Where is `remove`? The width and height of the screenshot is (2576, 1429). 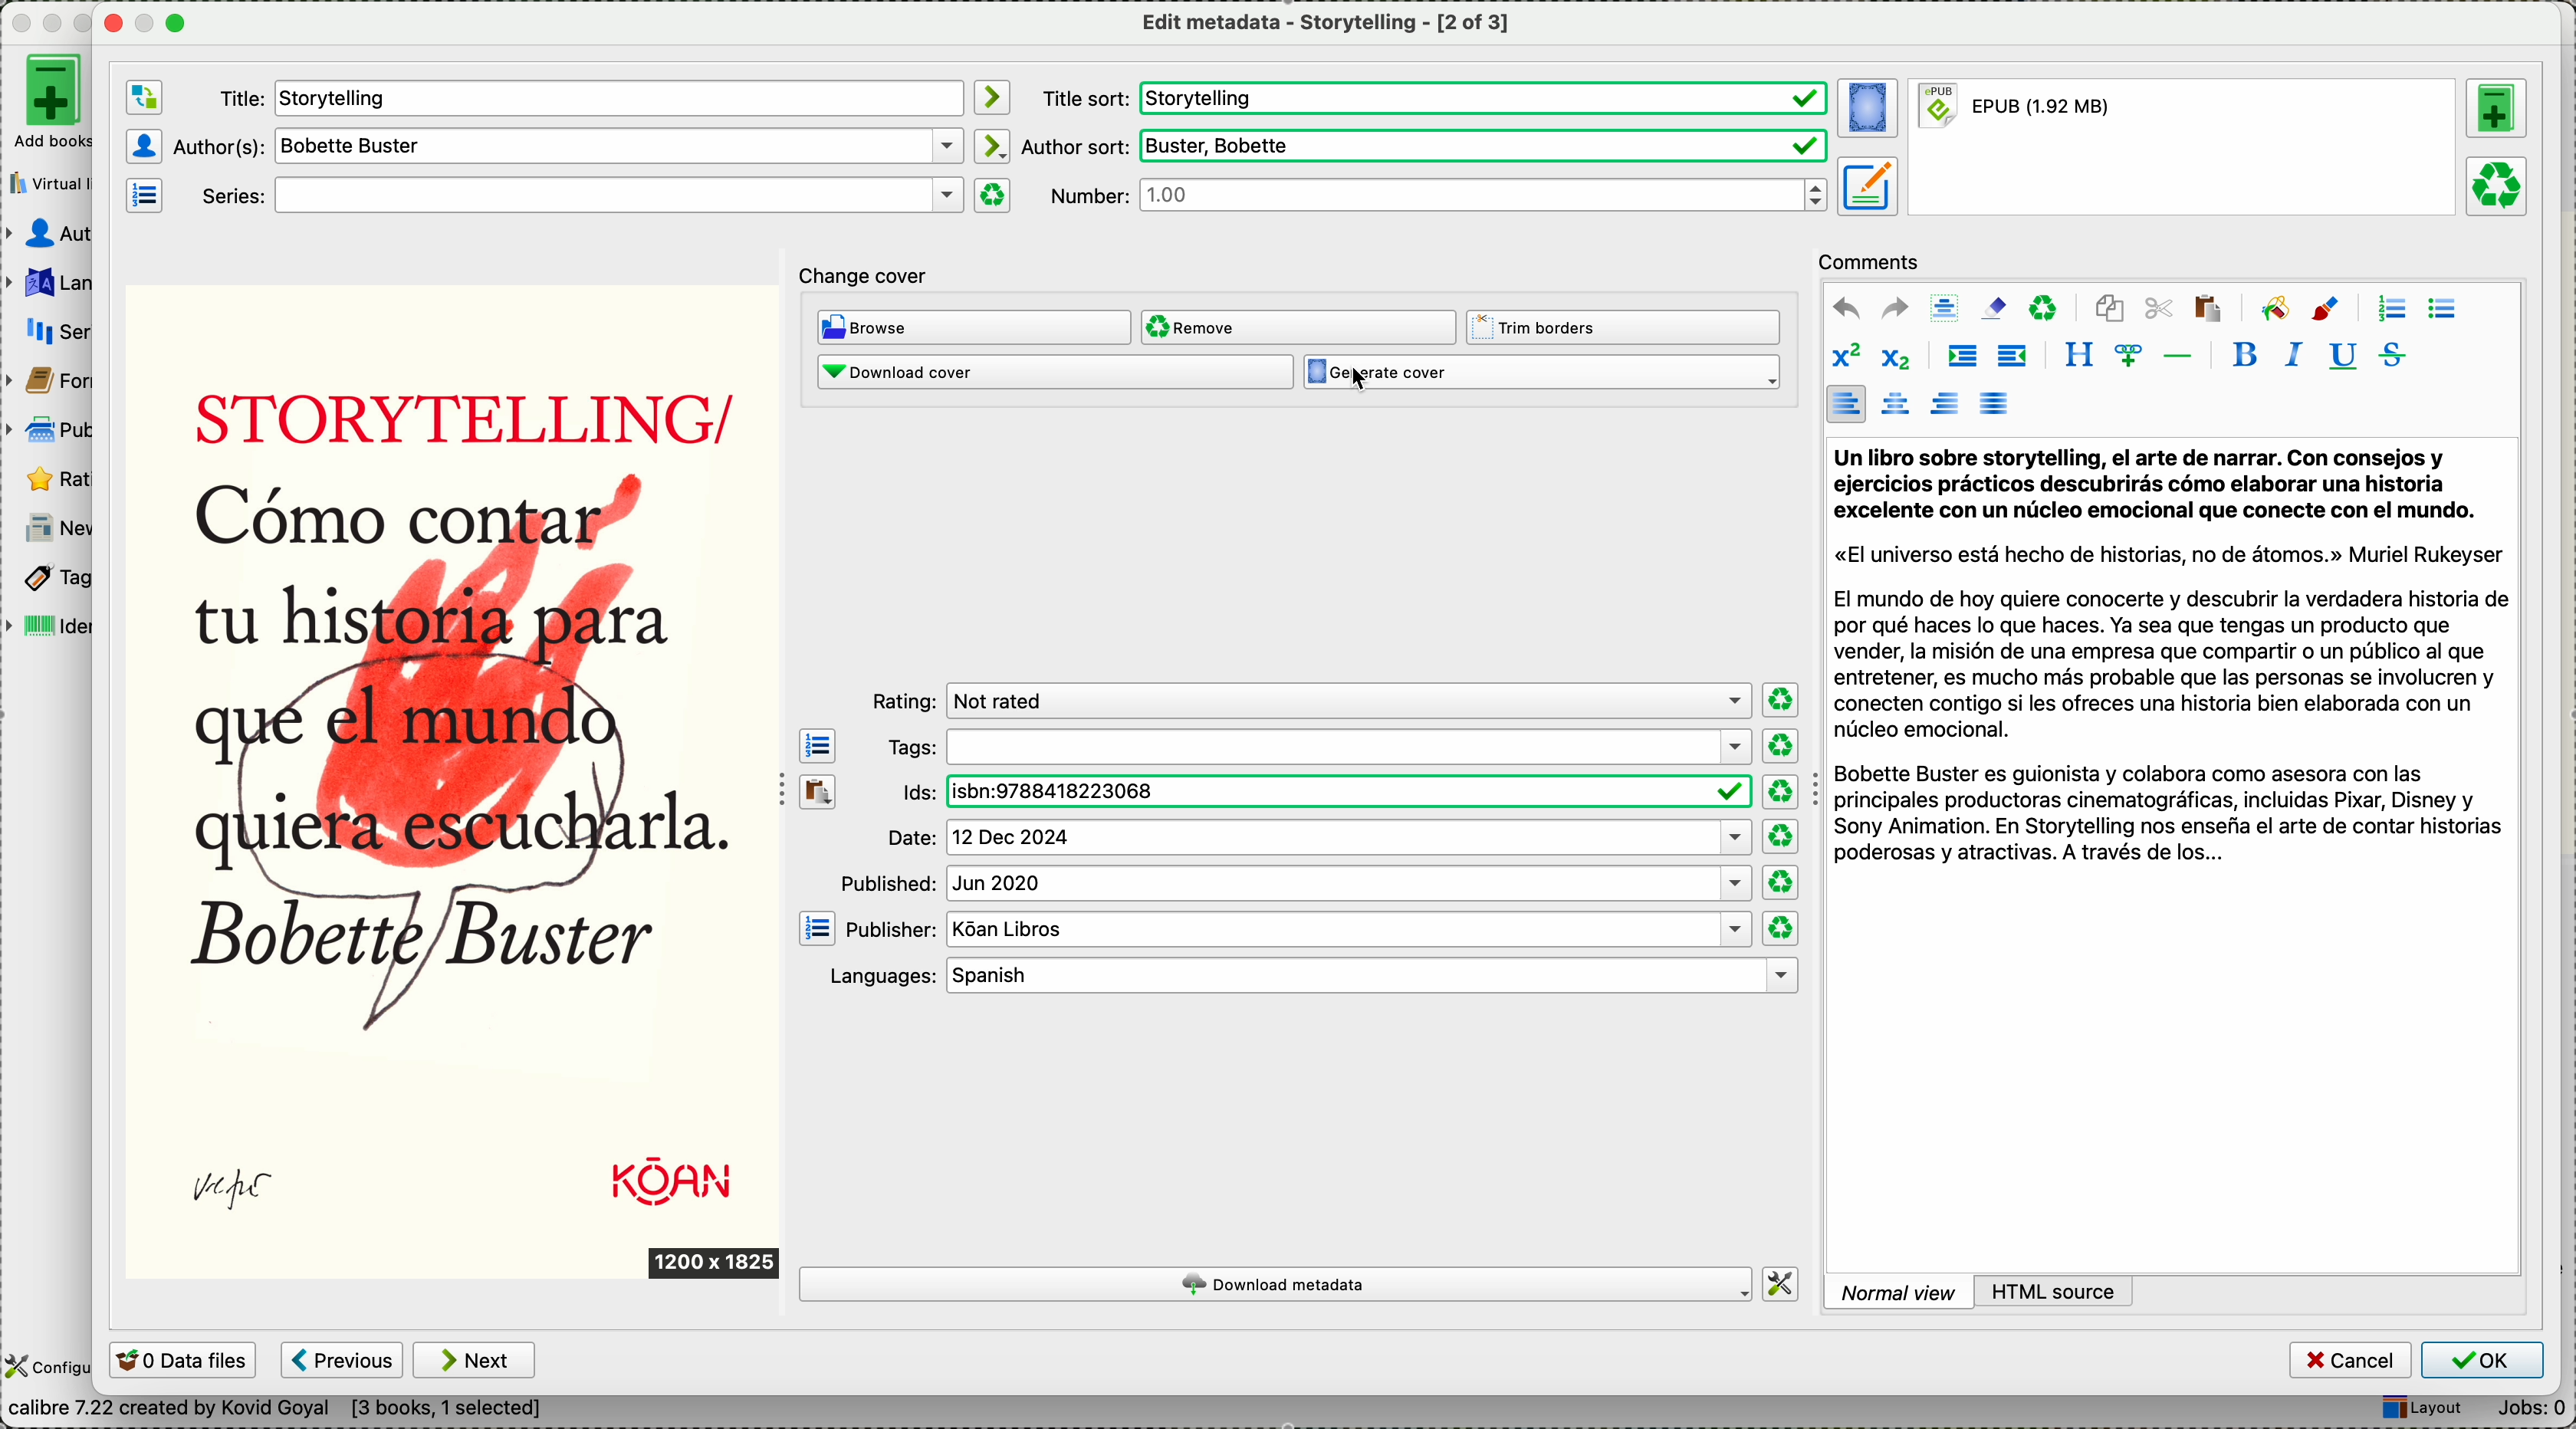
remove is located at coordinates (1301, 326).